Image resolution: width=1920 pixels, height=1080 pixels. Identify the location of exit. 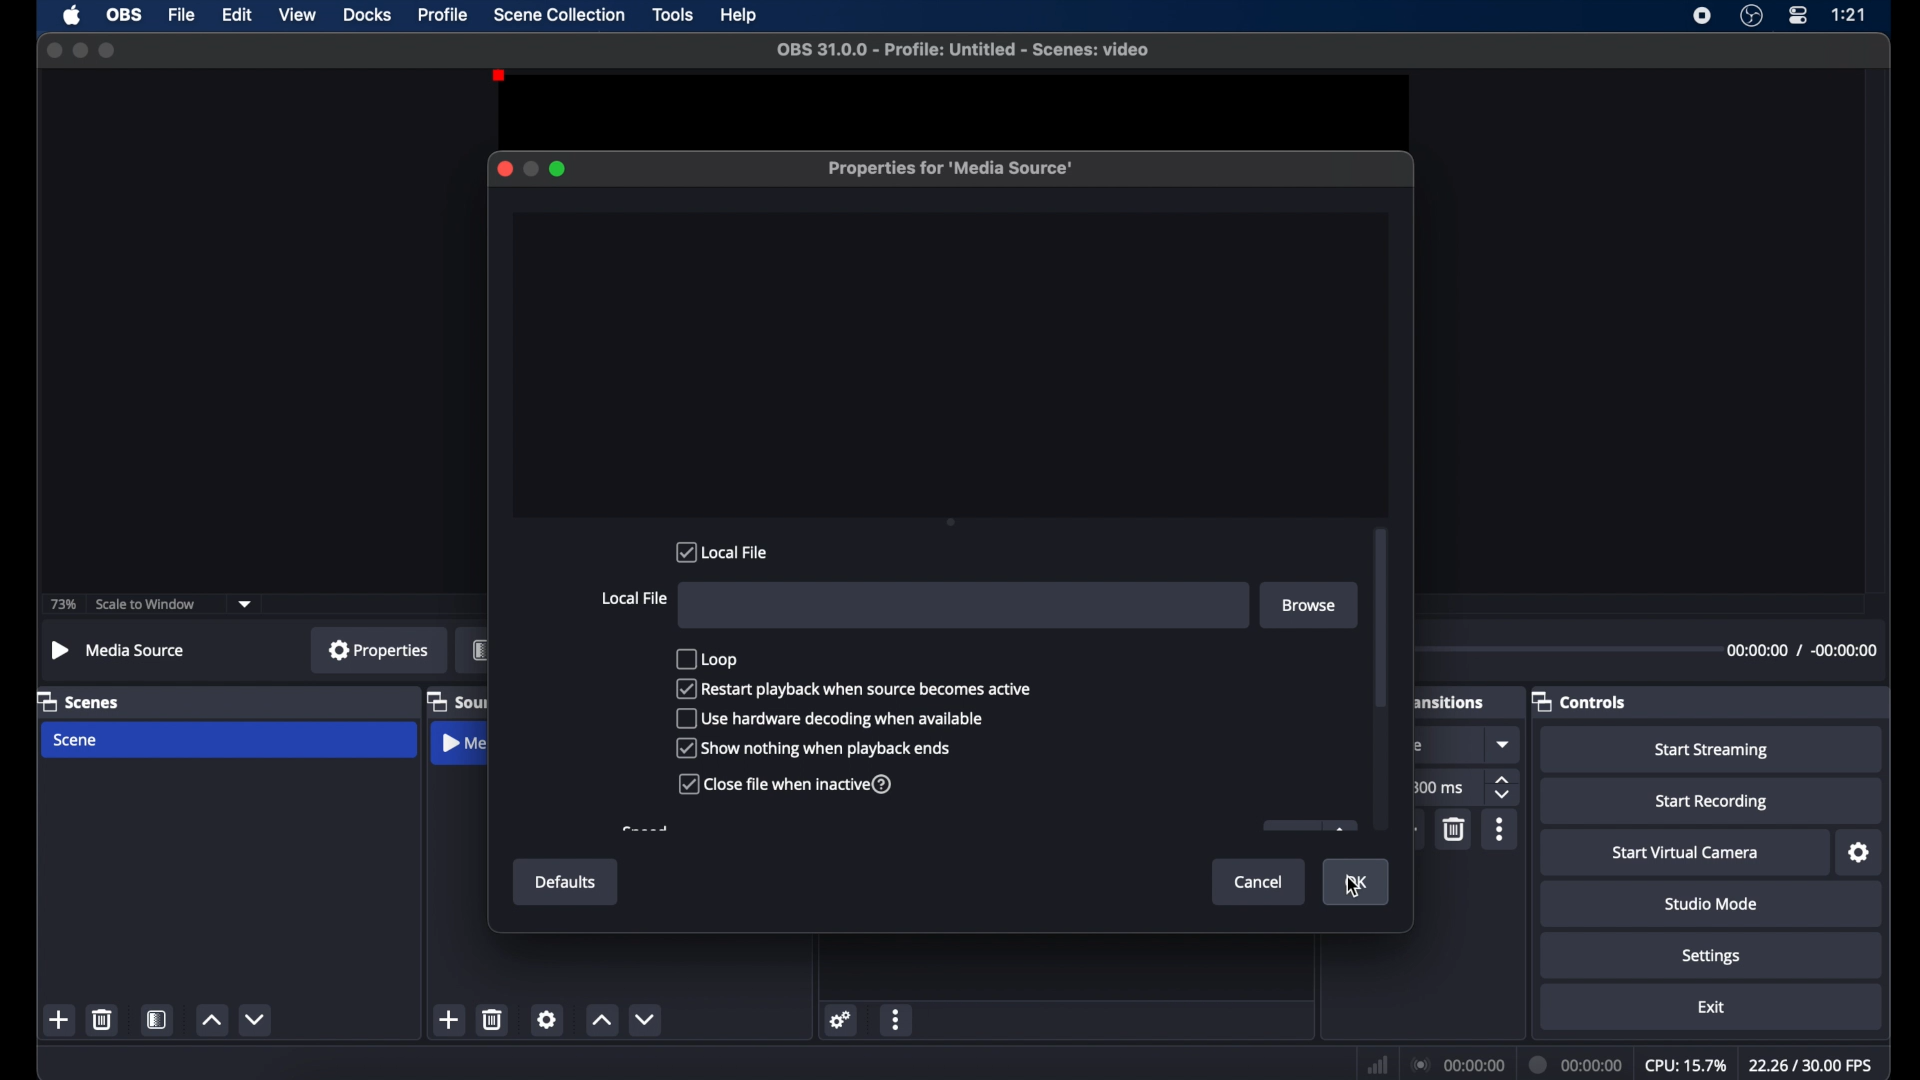
(1712, 1008).